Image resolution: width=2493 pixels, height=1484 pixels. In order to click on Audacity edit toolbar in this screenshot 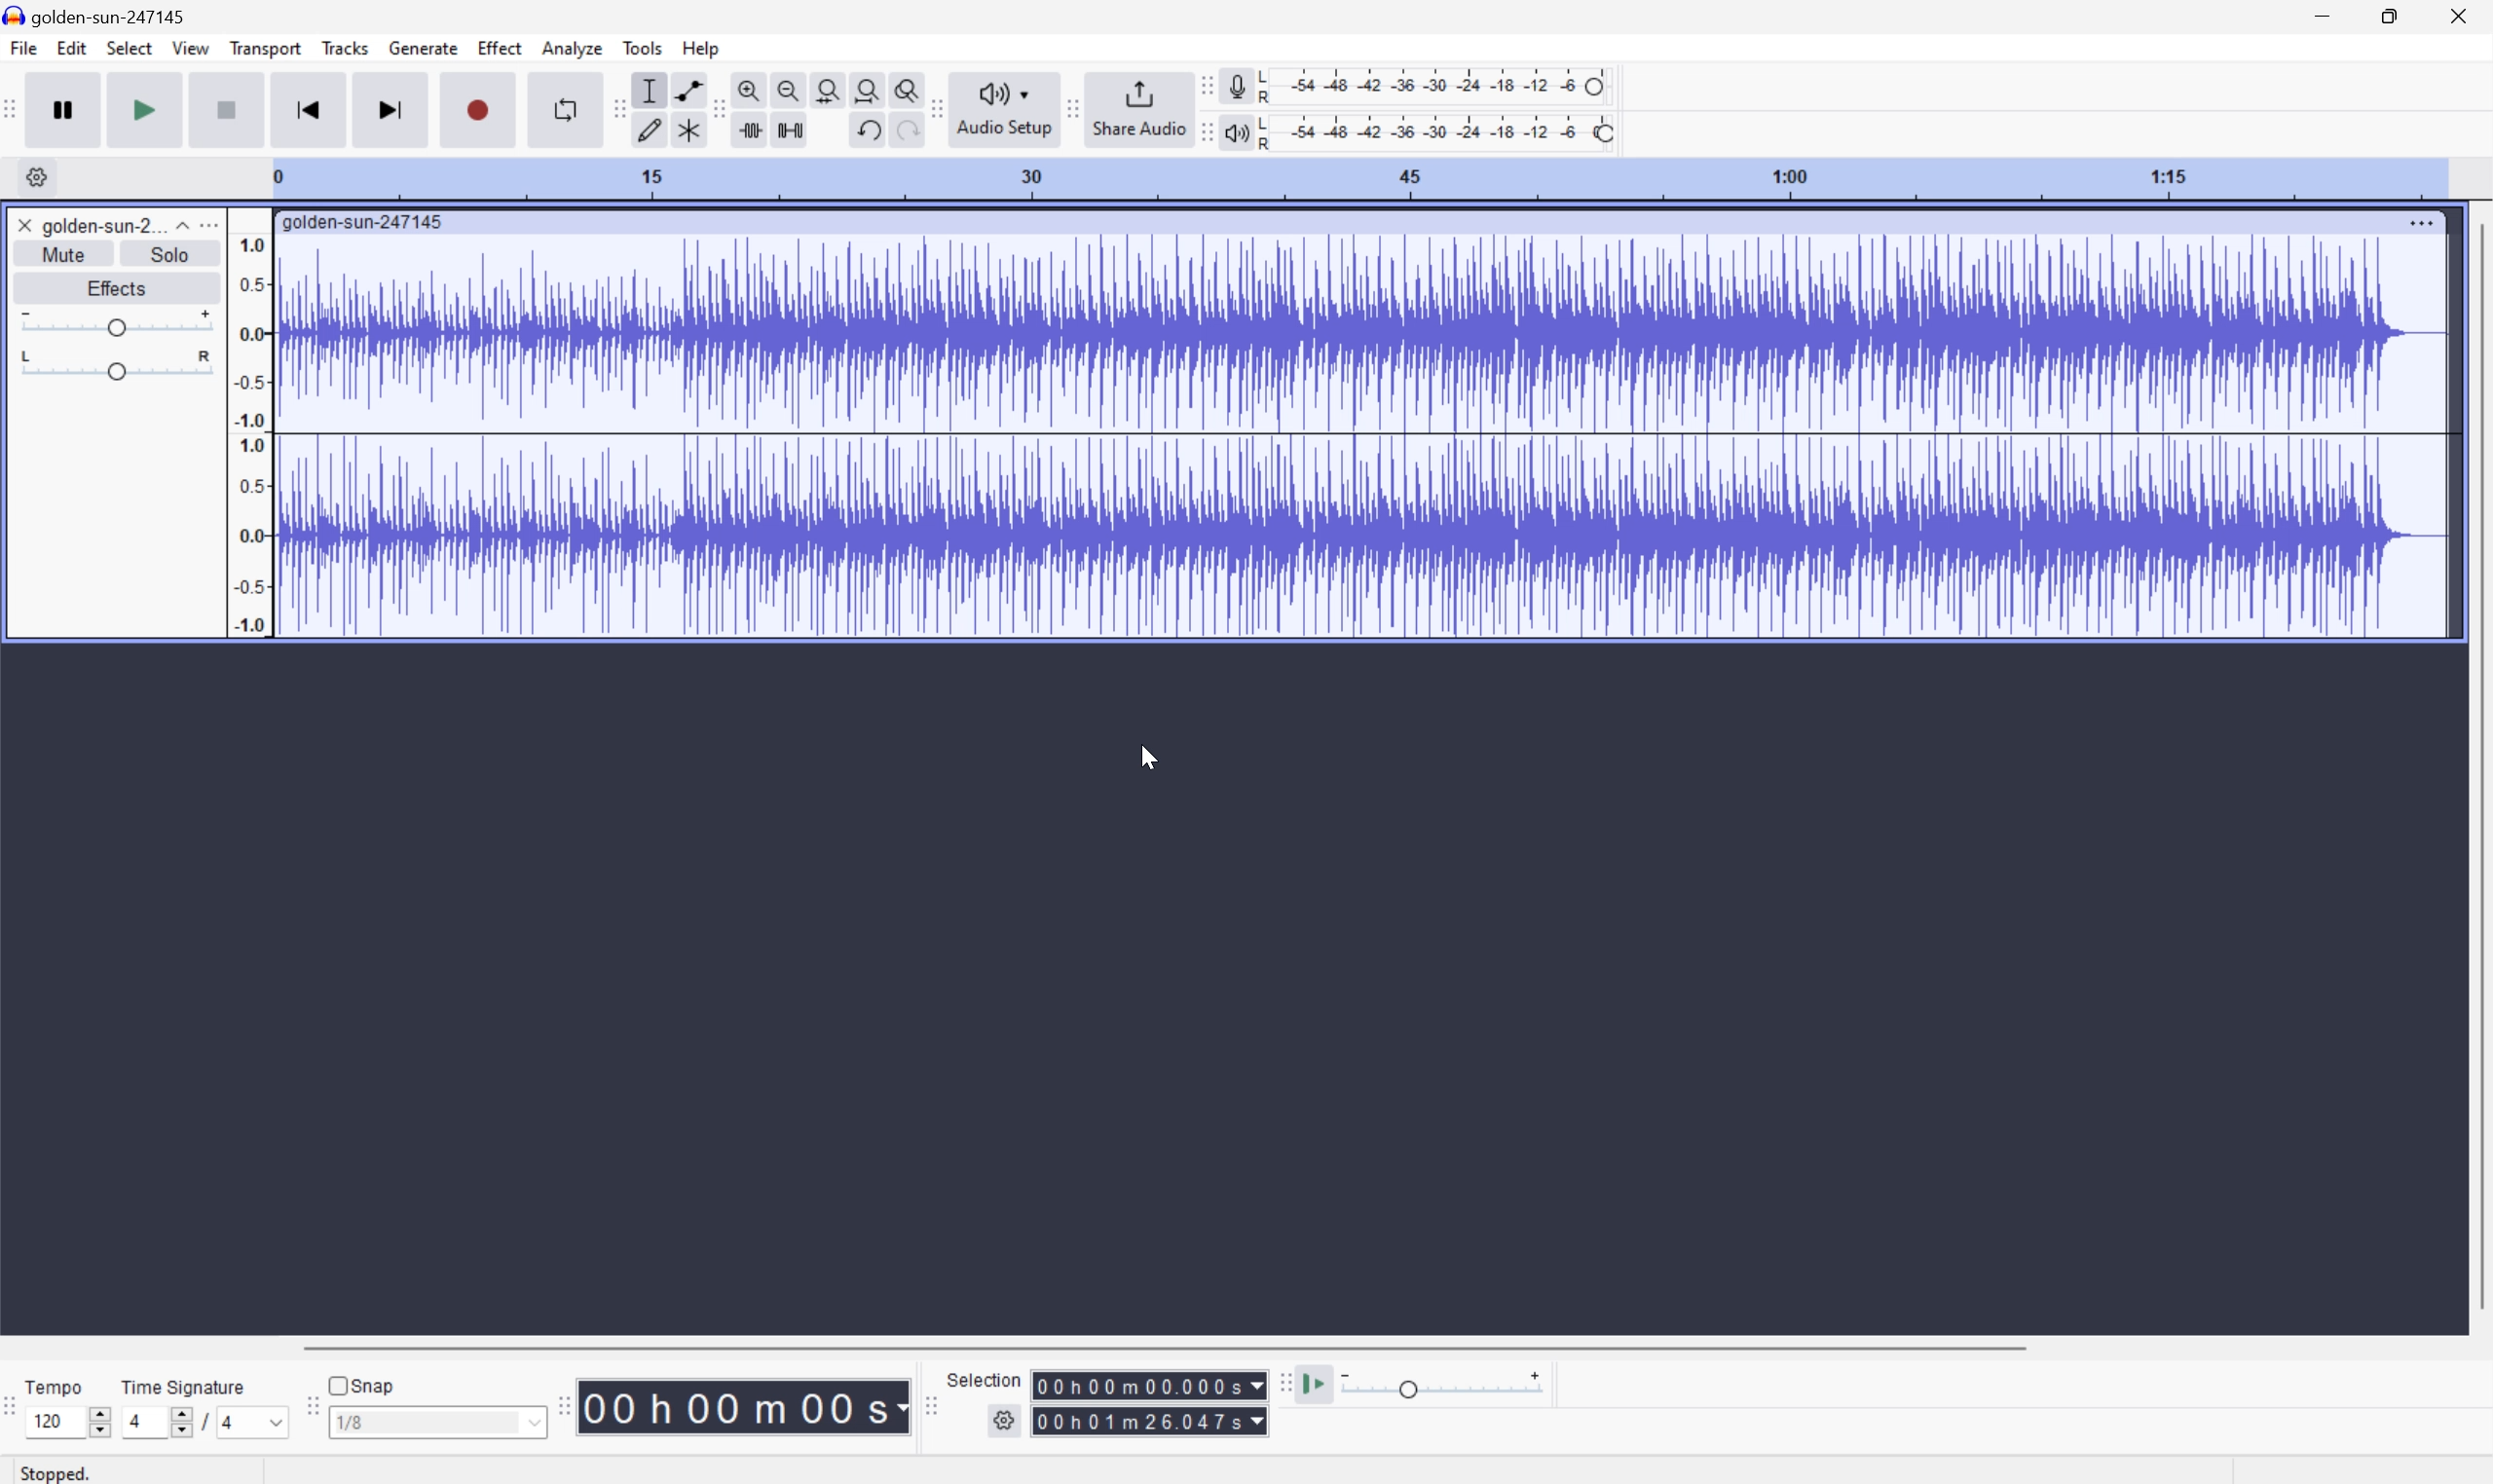, I will do `click(616, 108)`.